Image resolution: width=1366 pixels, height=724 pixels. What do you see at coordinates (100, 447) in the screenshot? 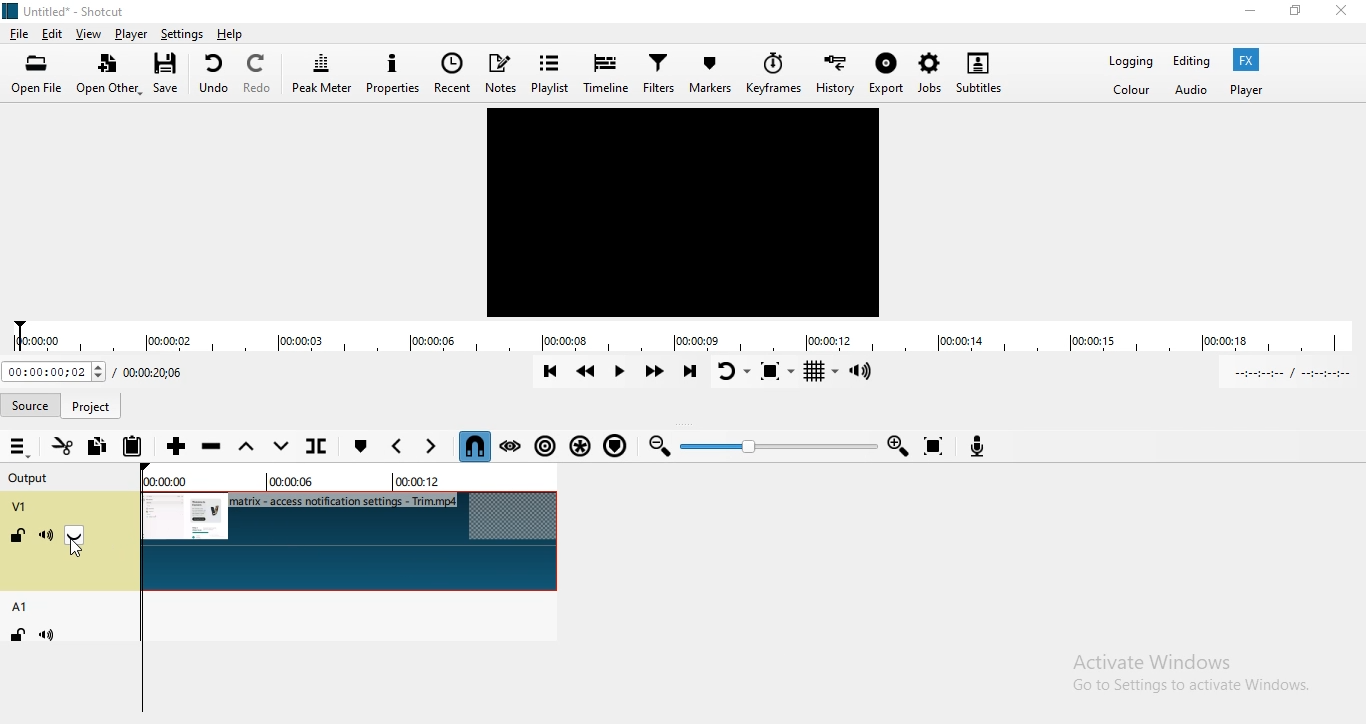
I see `Copy` at bounding box center [100, 447].